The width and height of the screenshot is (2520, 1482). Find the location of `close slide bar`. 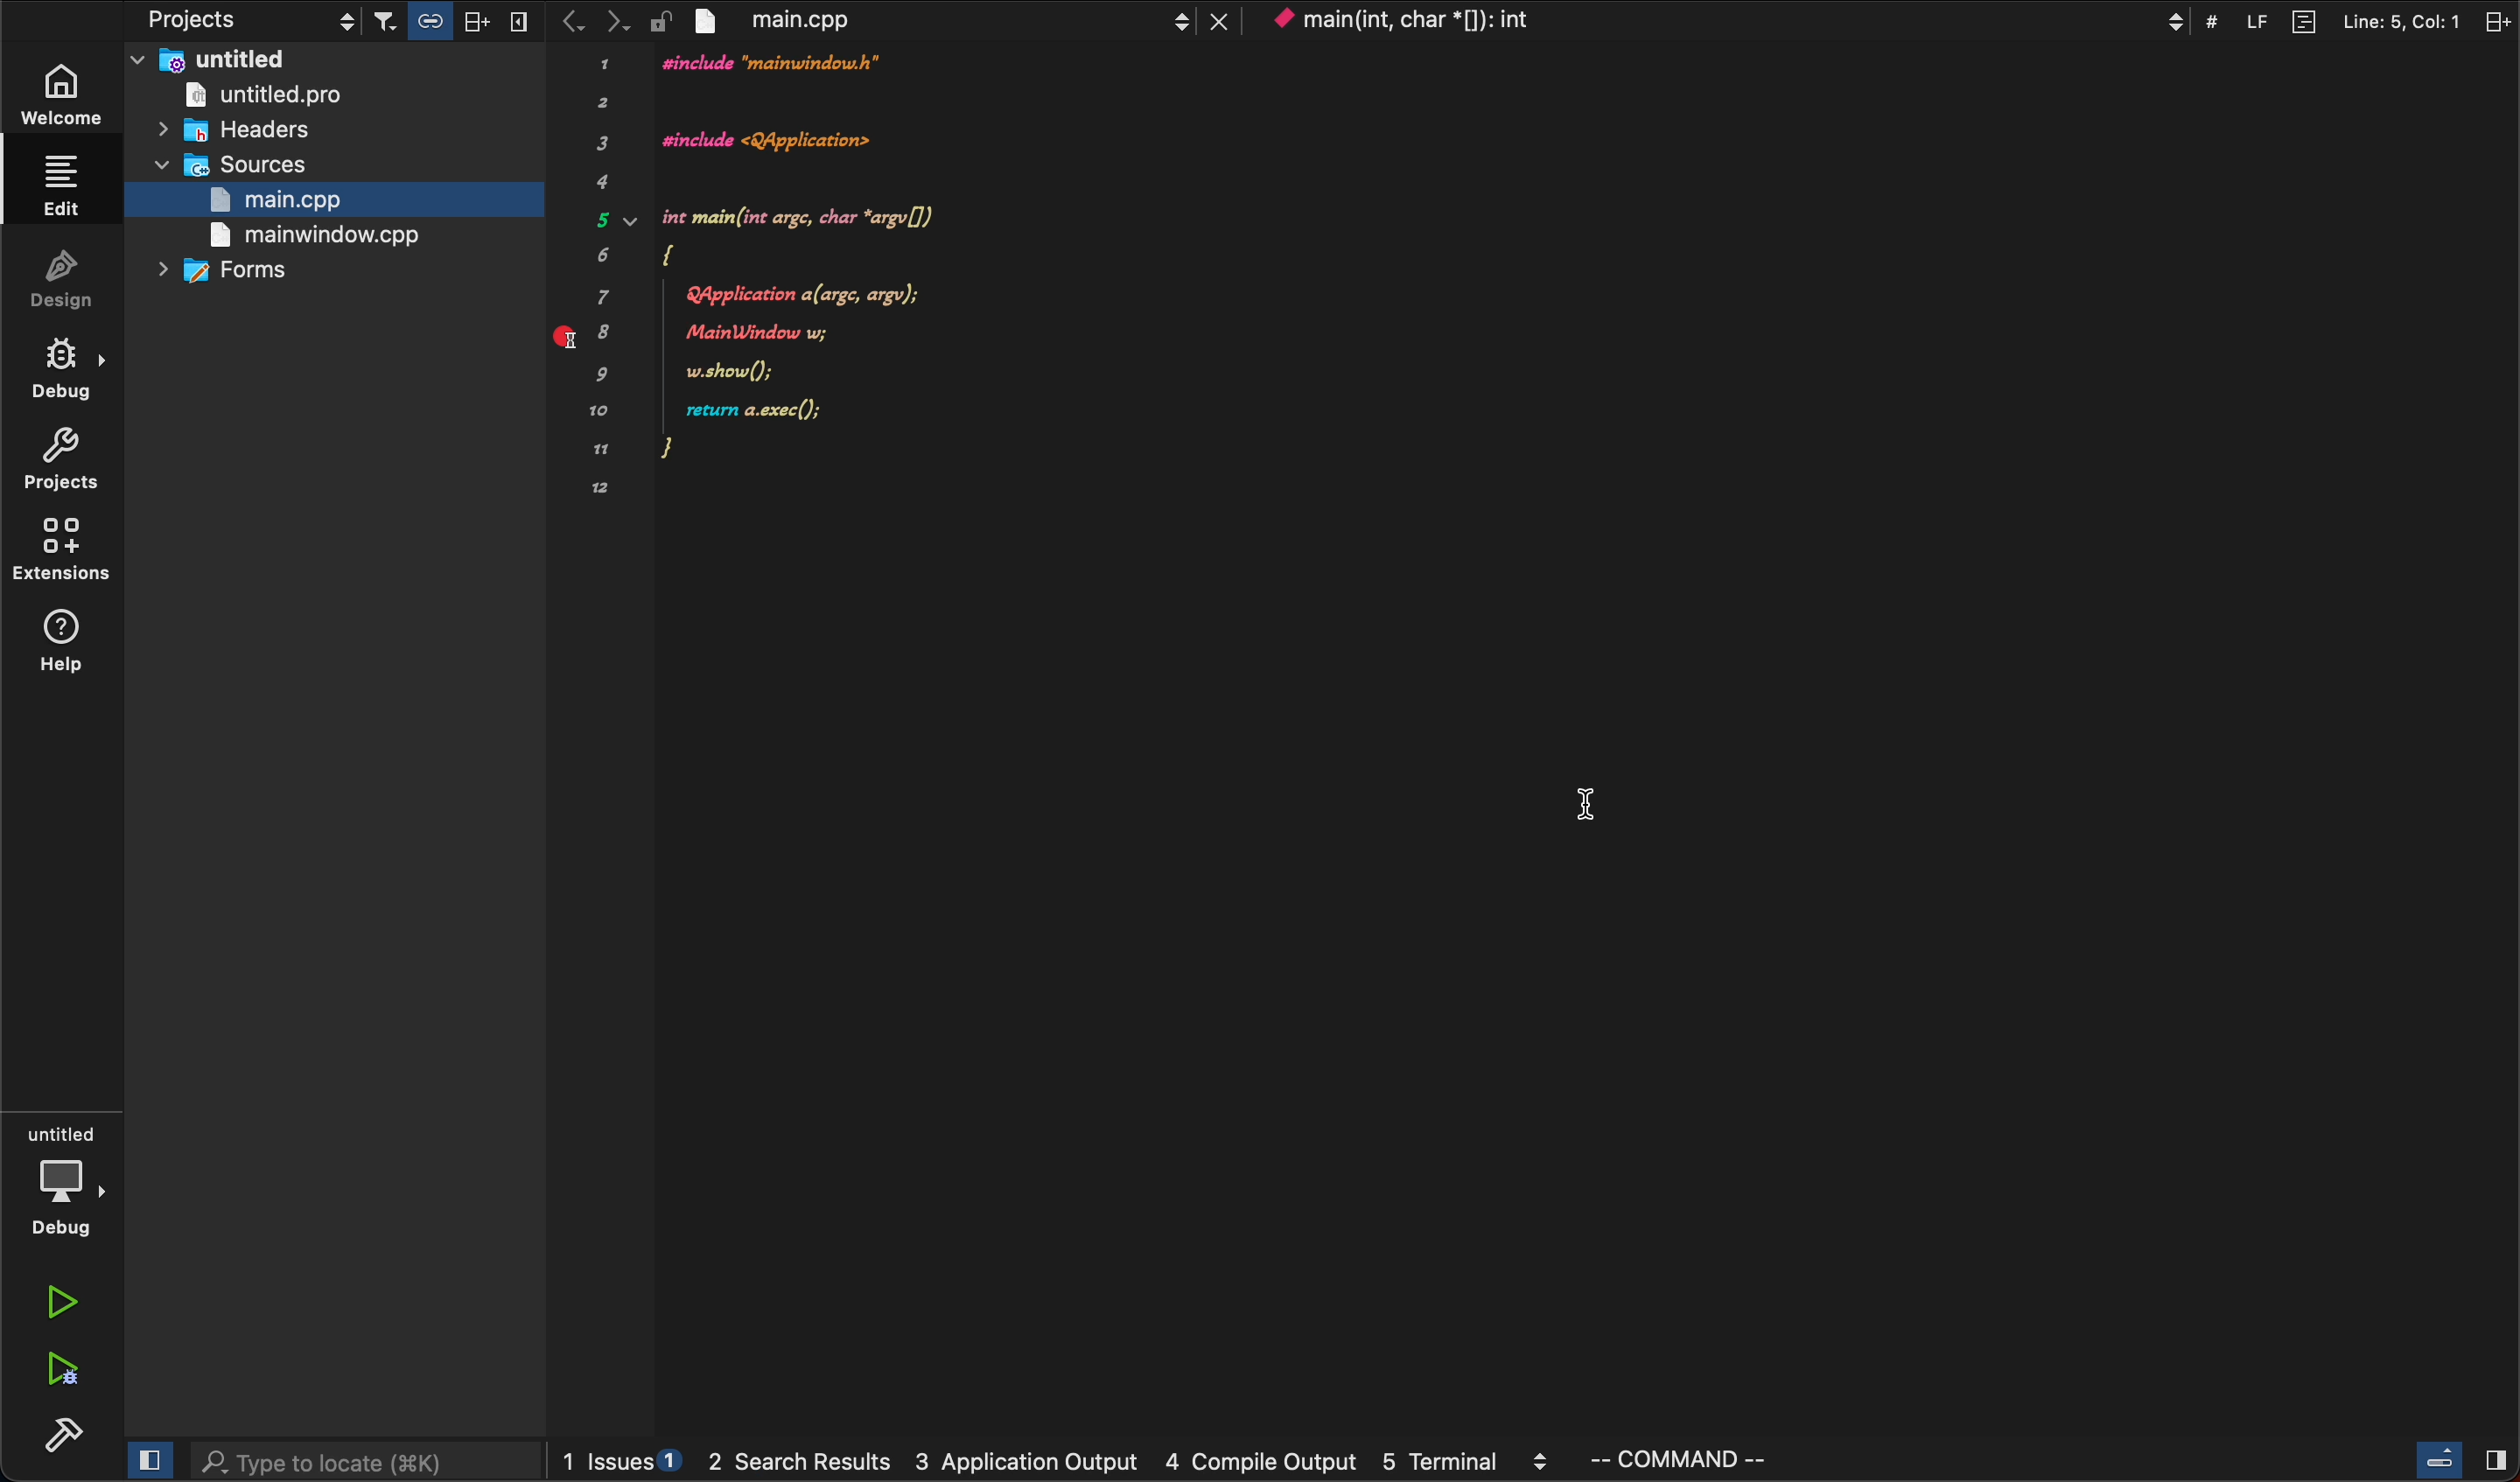

close slide bar is located at coordinates (2457, 1460).